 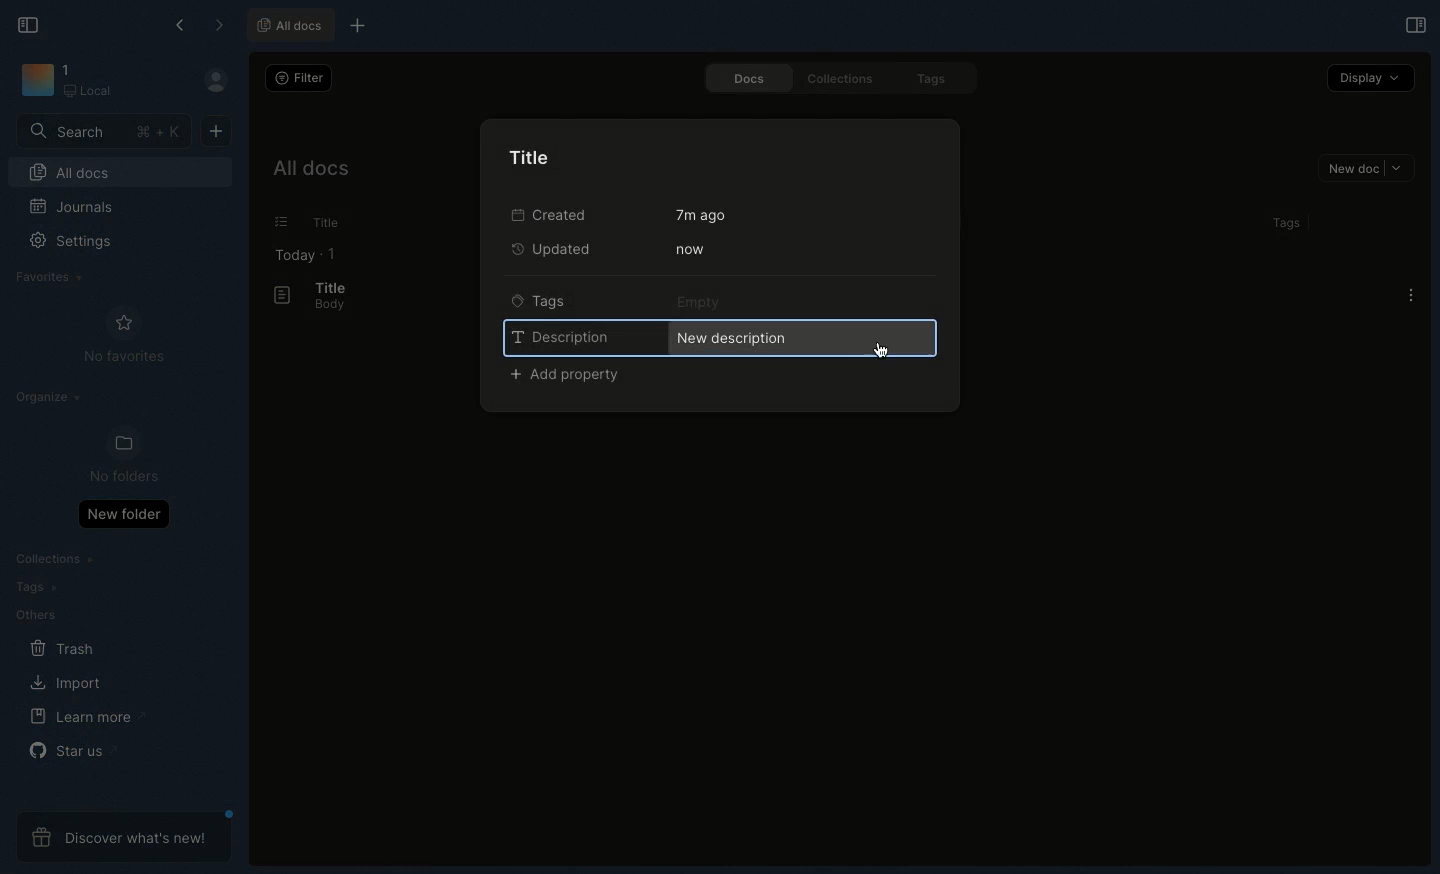 What do you see at coordinates (799, 337) in the screenshot?
I see `New description` at bounding box center [799, 337].